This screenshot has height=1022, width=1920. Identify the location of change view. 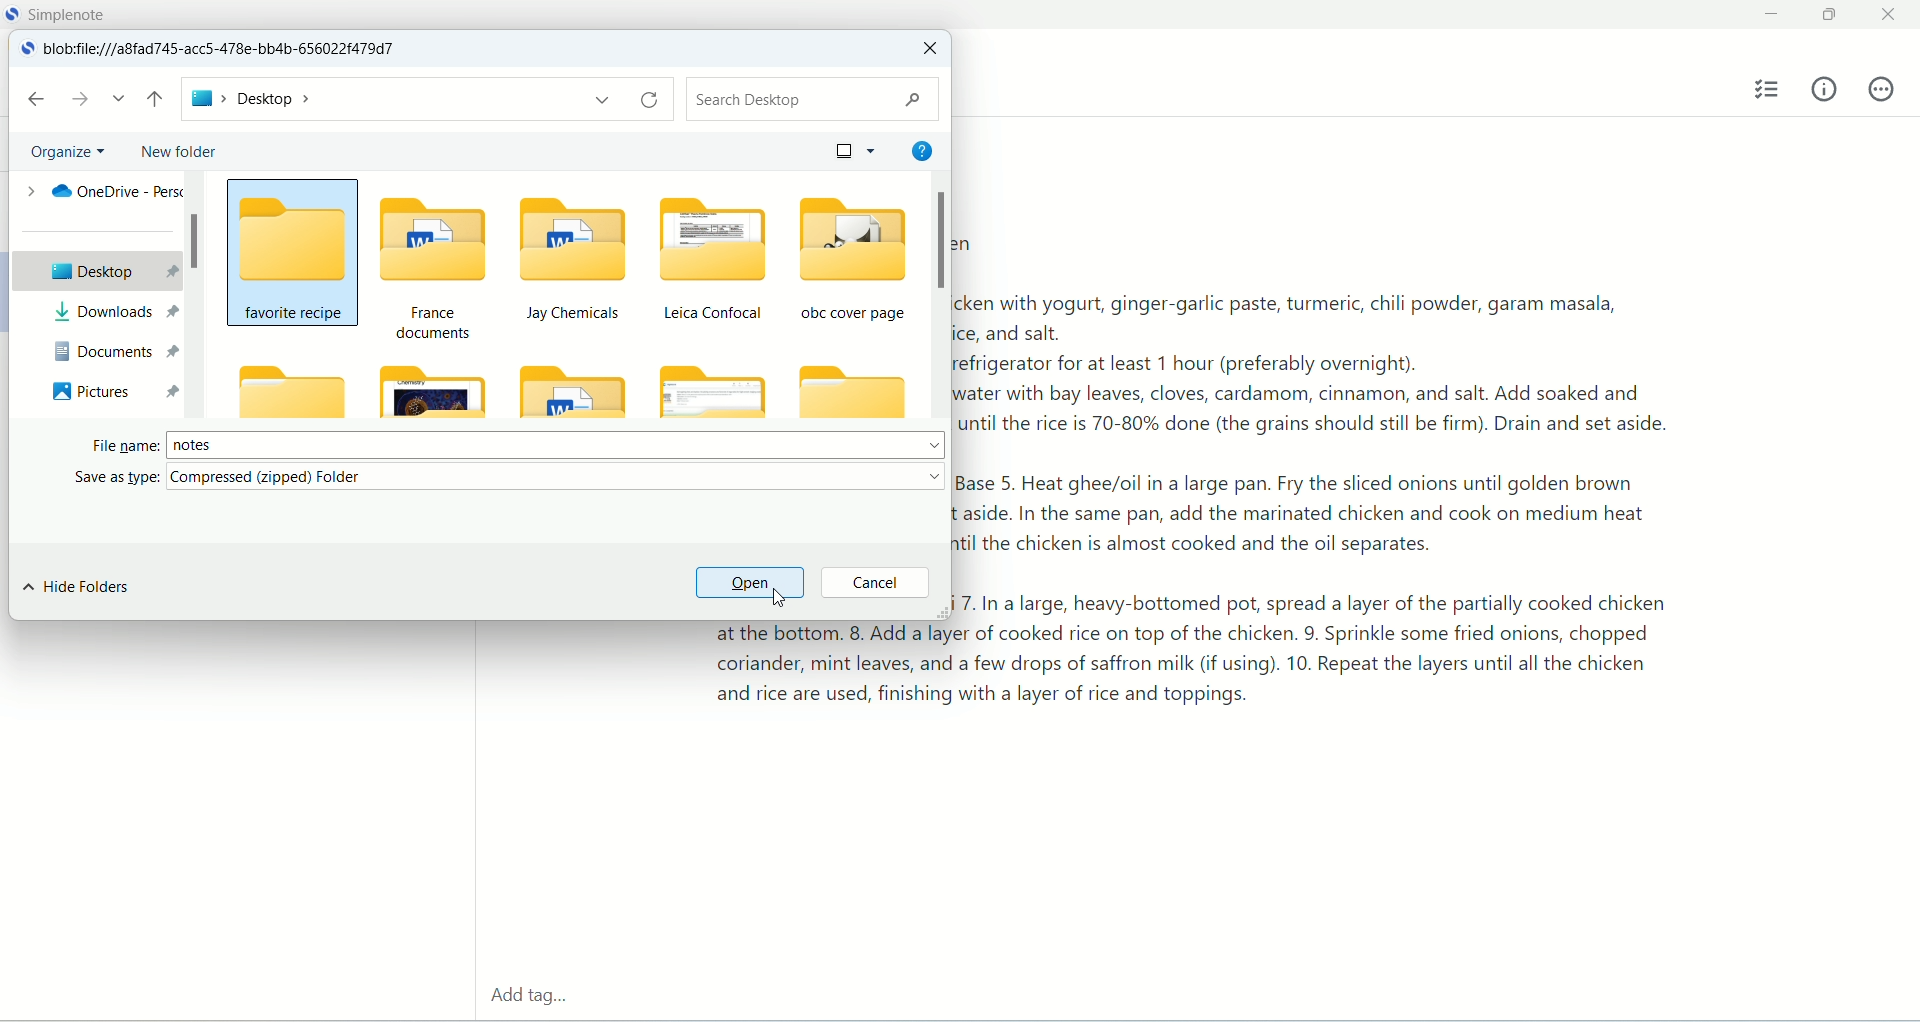
(849, 149).